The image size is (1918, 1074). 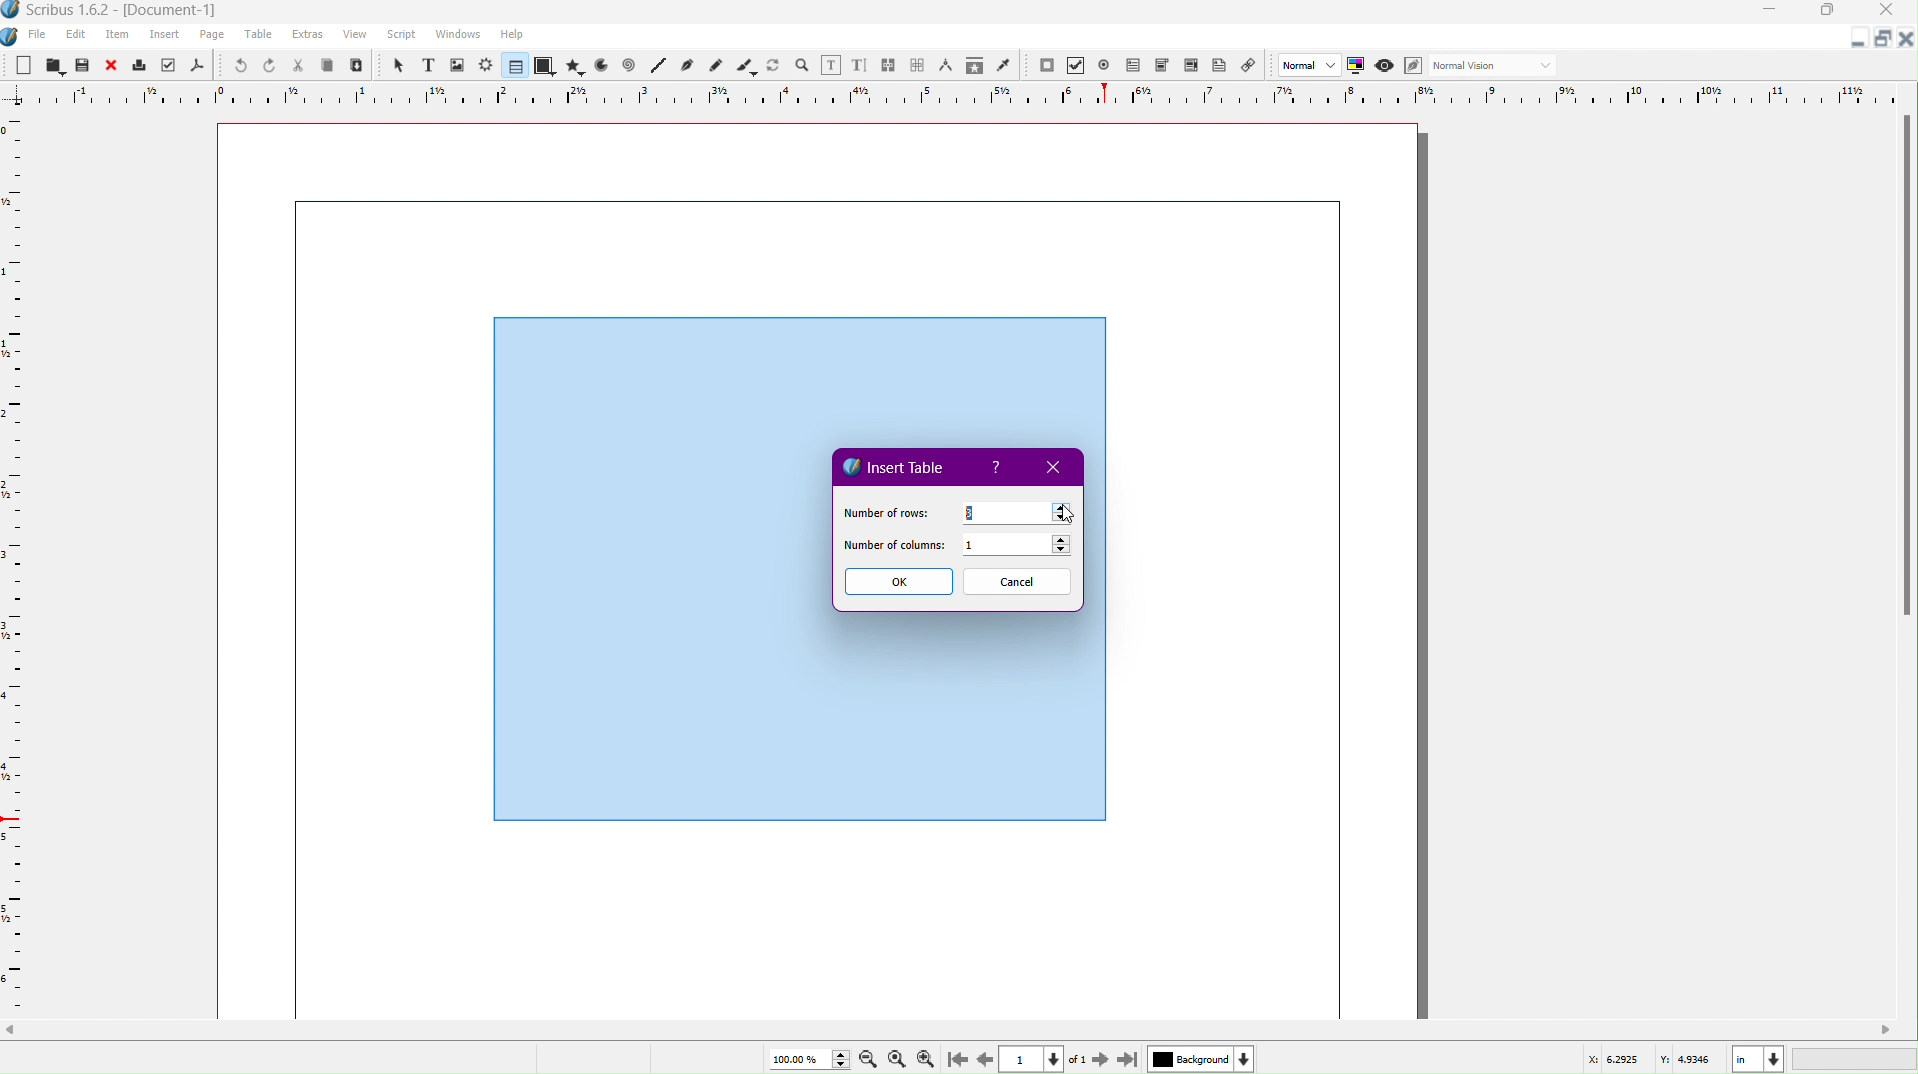 I want to click on Zoom Value, so click(x=805, y=1057).